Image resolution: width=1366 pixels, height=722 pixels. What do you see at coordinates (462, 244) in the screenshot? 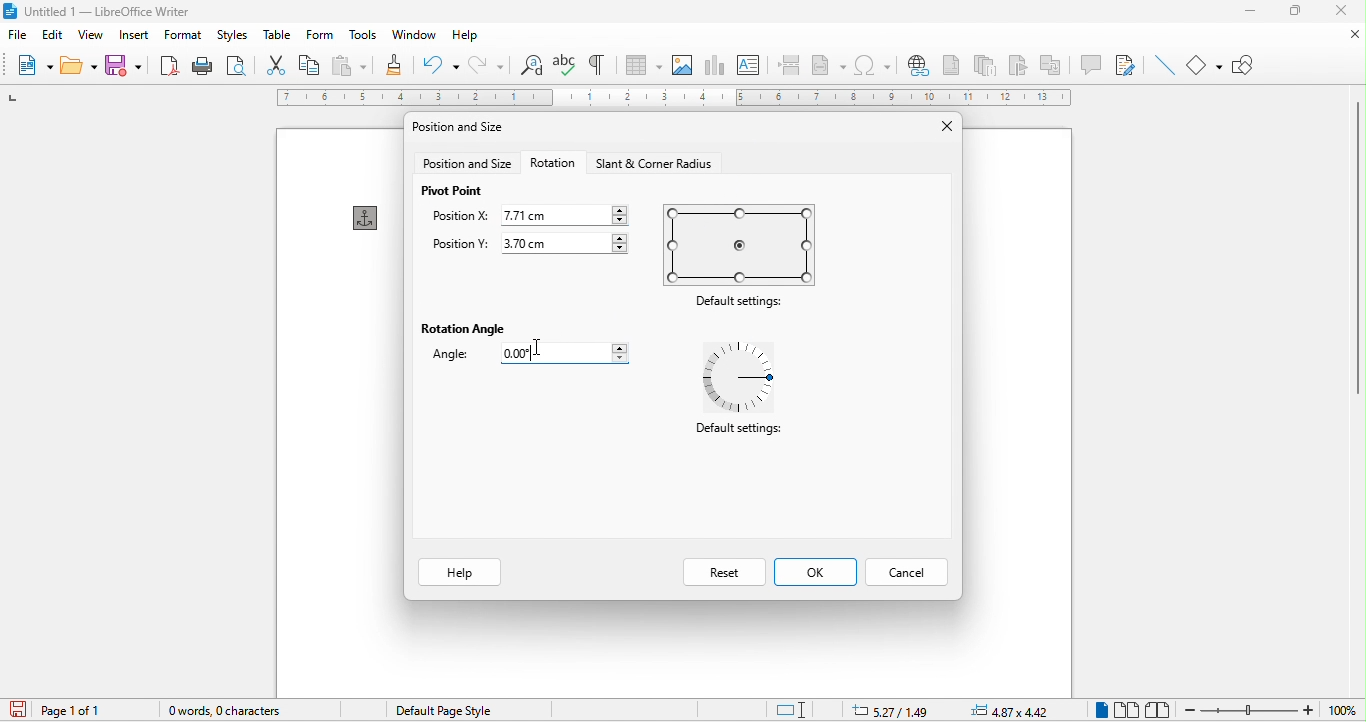
I see `position y` at bounding box center [462, 244].